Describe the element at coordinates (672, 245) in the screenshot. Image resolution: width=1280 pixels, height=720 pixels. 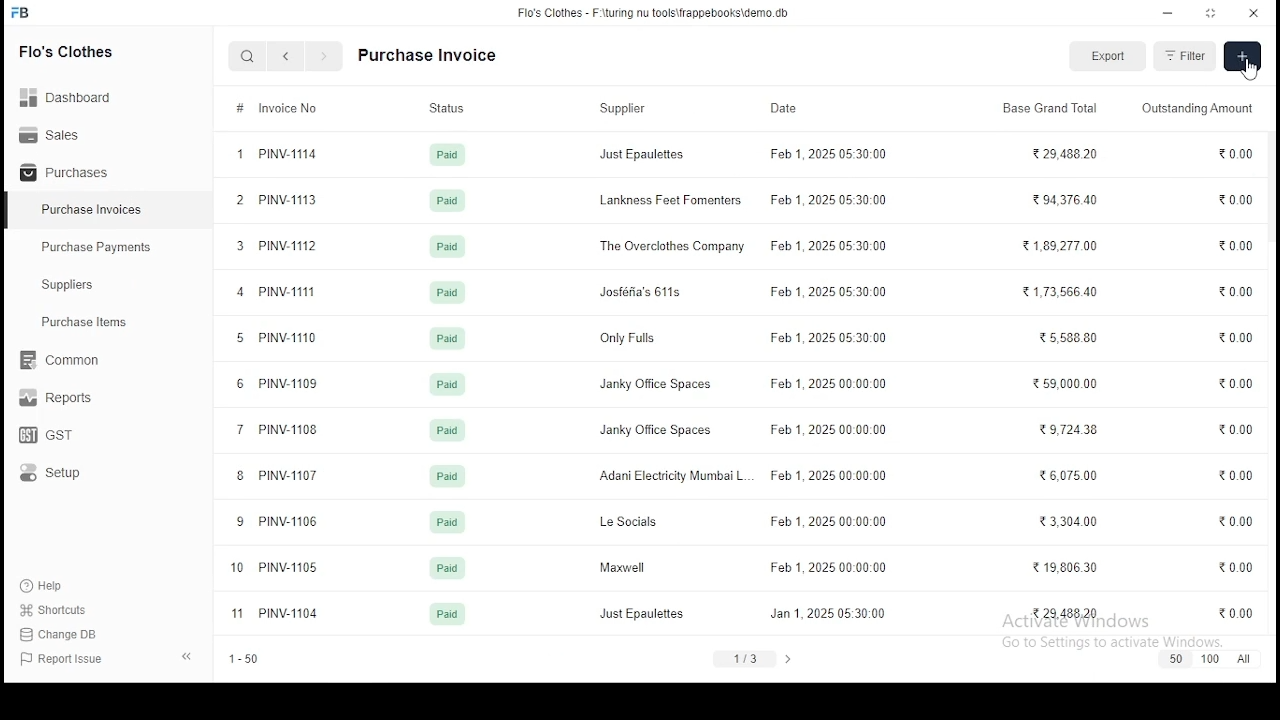
I see `the overclothes company` at that location.